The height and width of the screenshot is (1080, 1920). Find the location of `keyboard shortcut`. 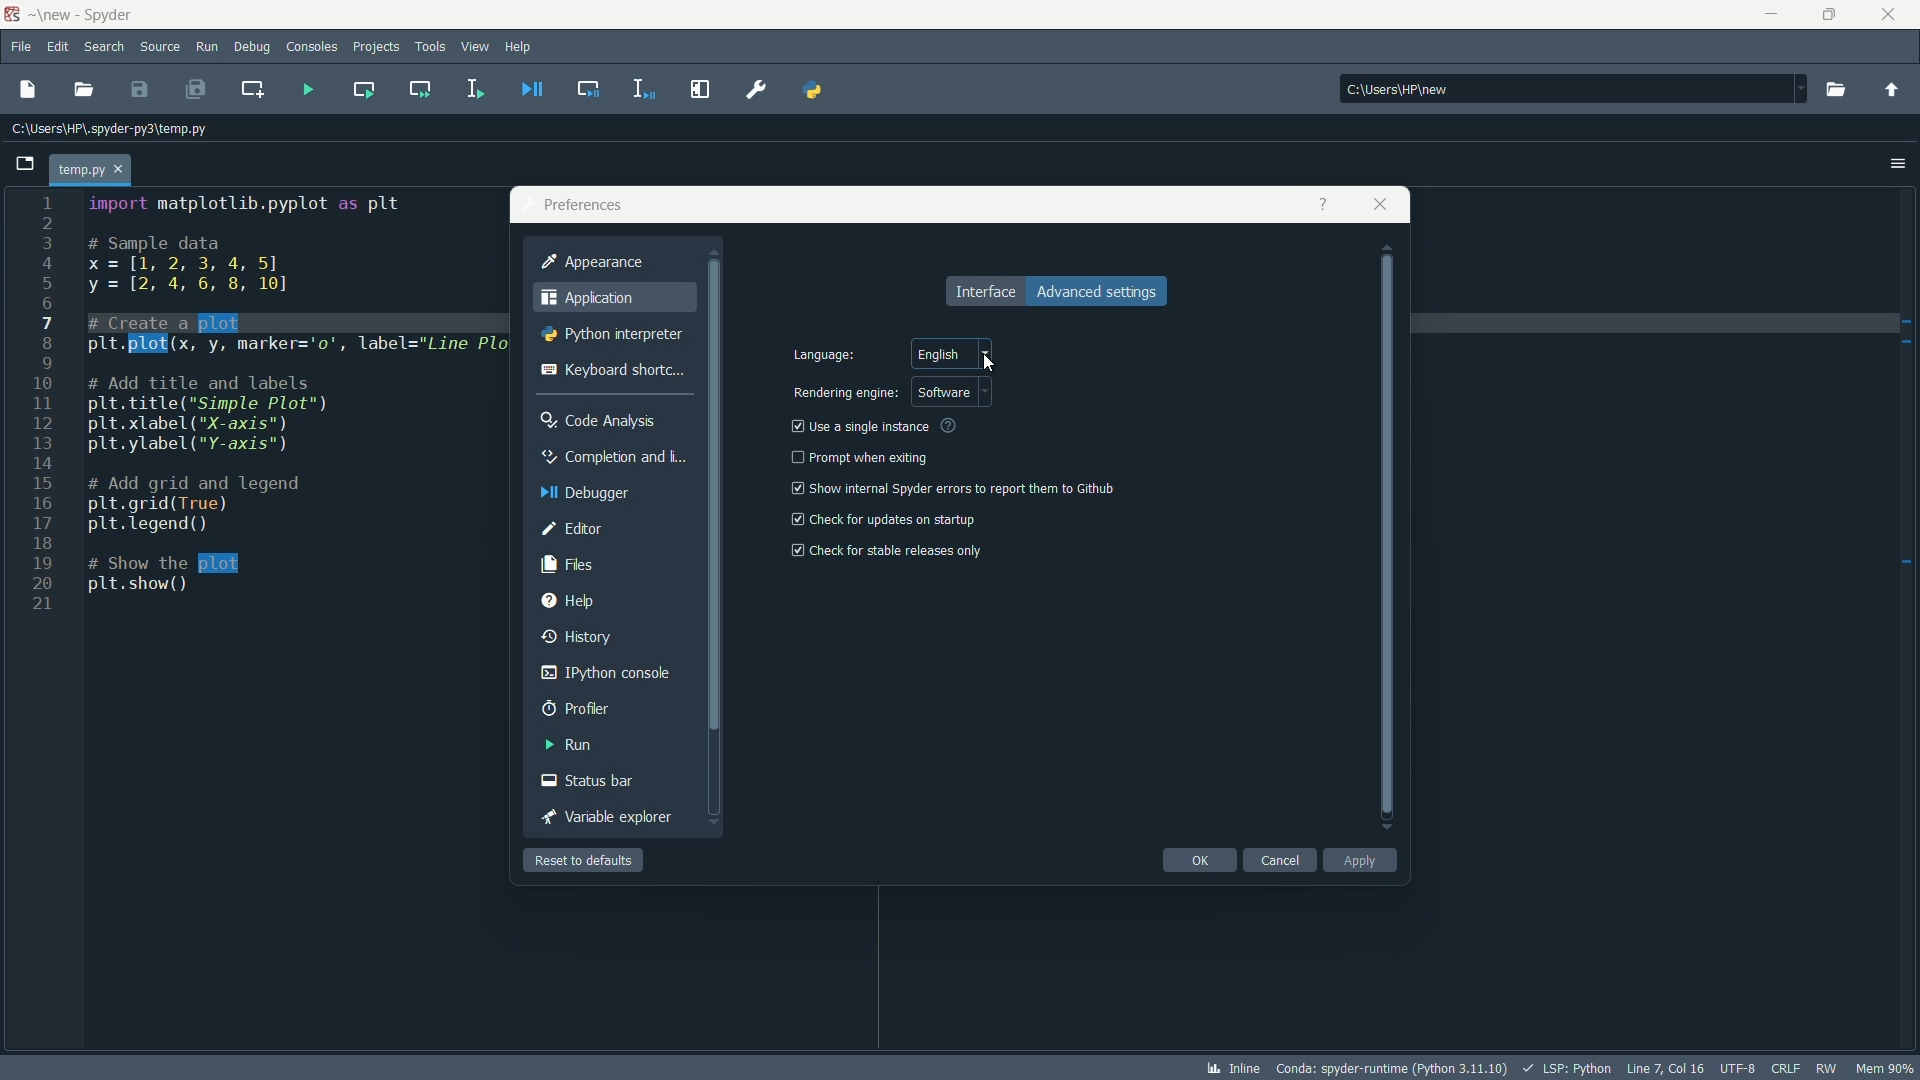

keyboard shortcut is located at coordinates (610, 368).